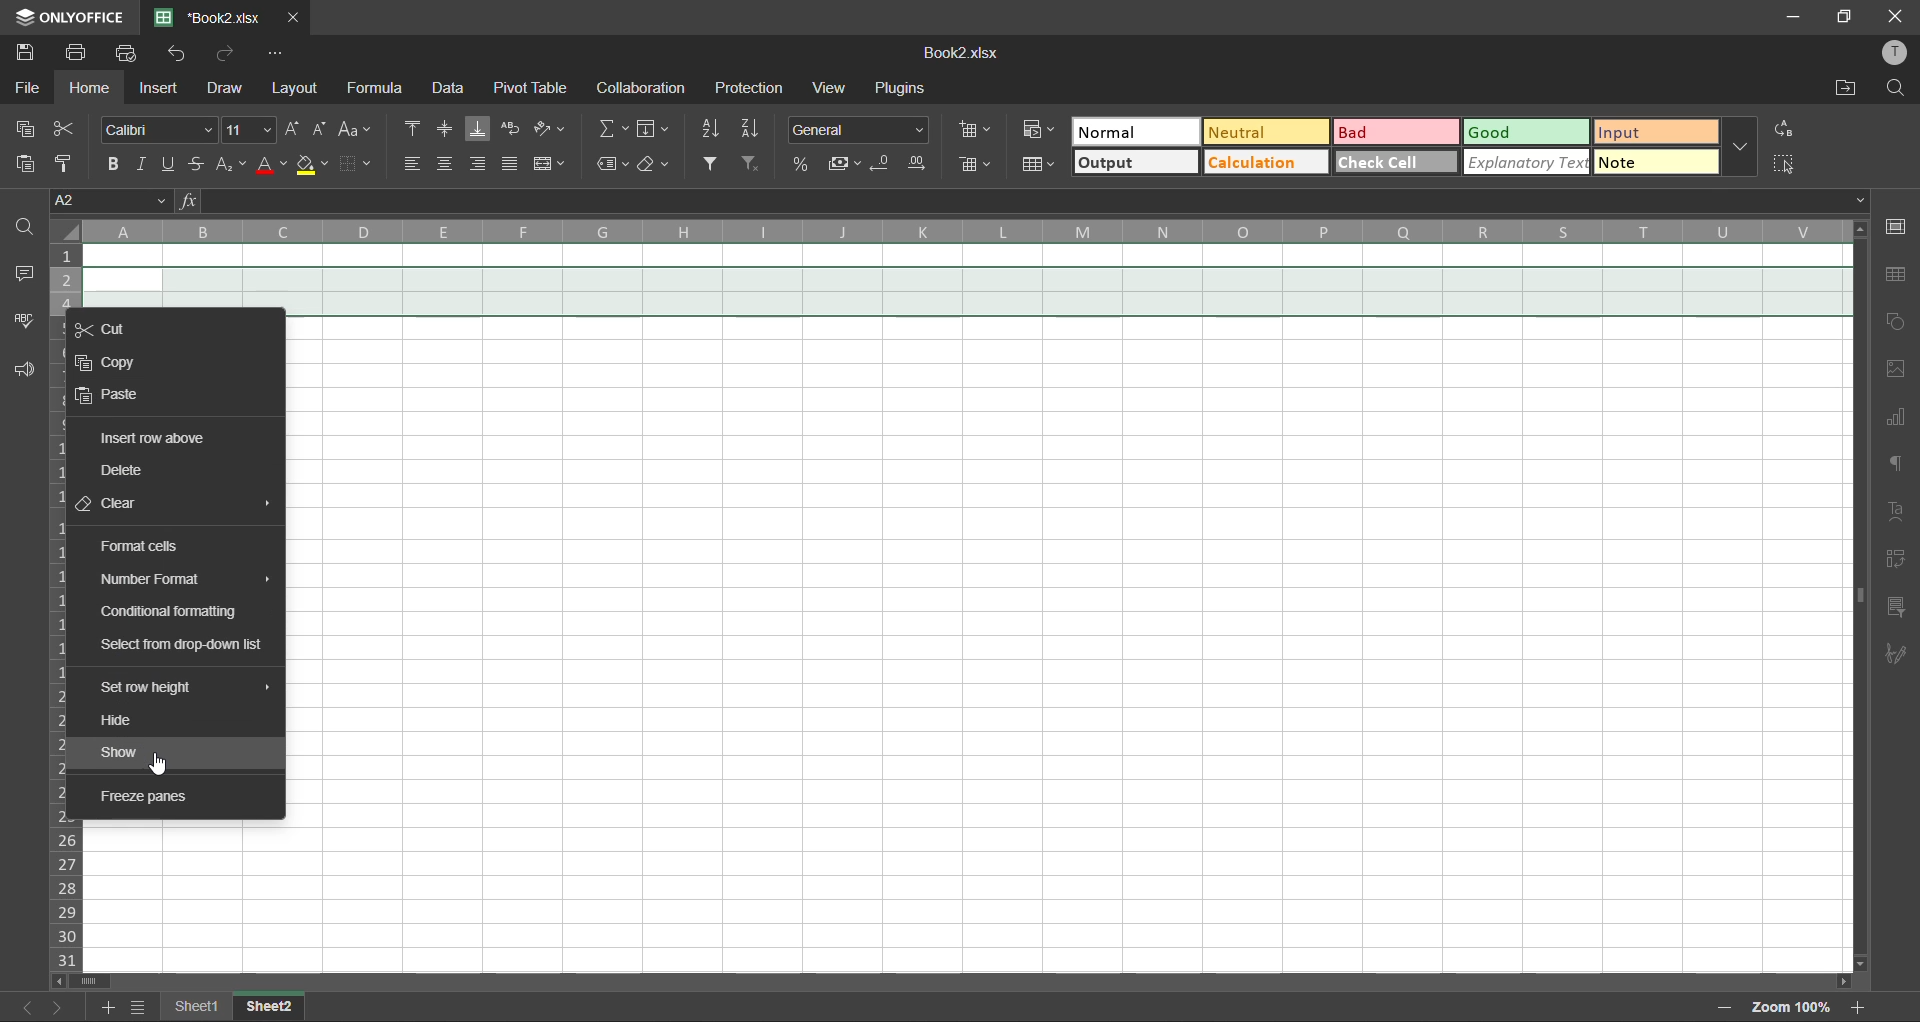 The width and height of the screenshot is (1920, 1022). What do you see at coordinates (962, 53) in the screenshot?
I see `Book2.xlsx` at bounding box center [962, 53].